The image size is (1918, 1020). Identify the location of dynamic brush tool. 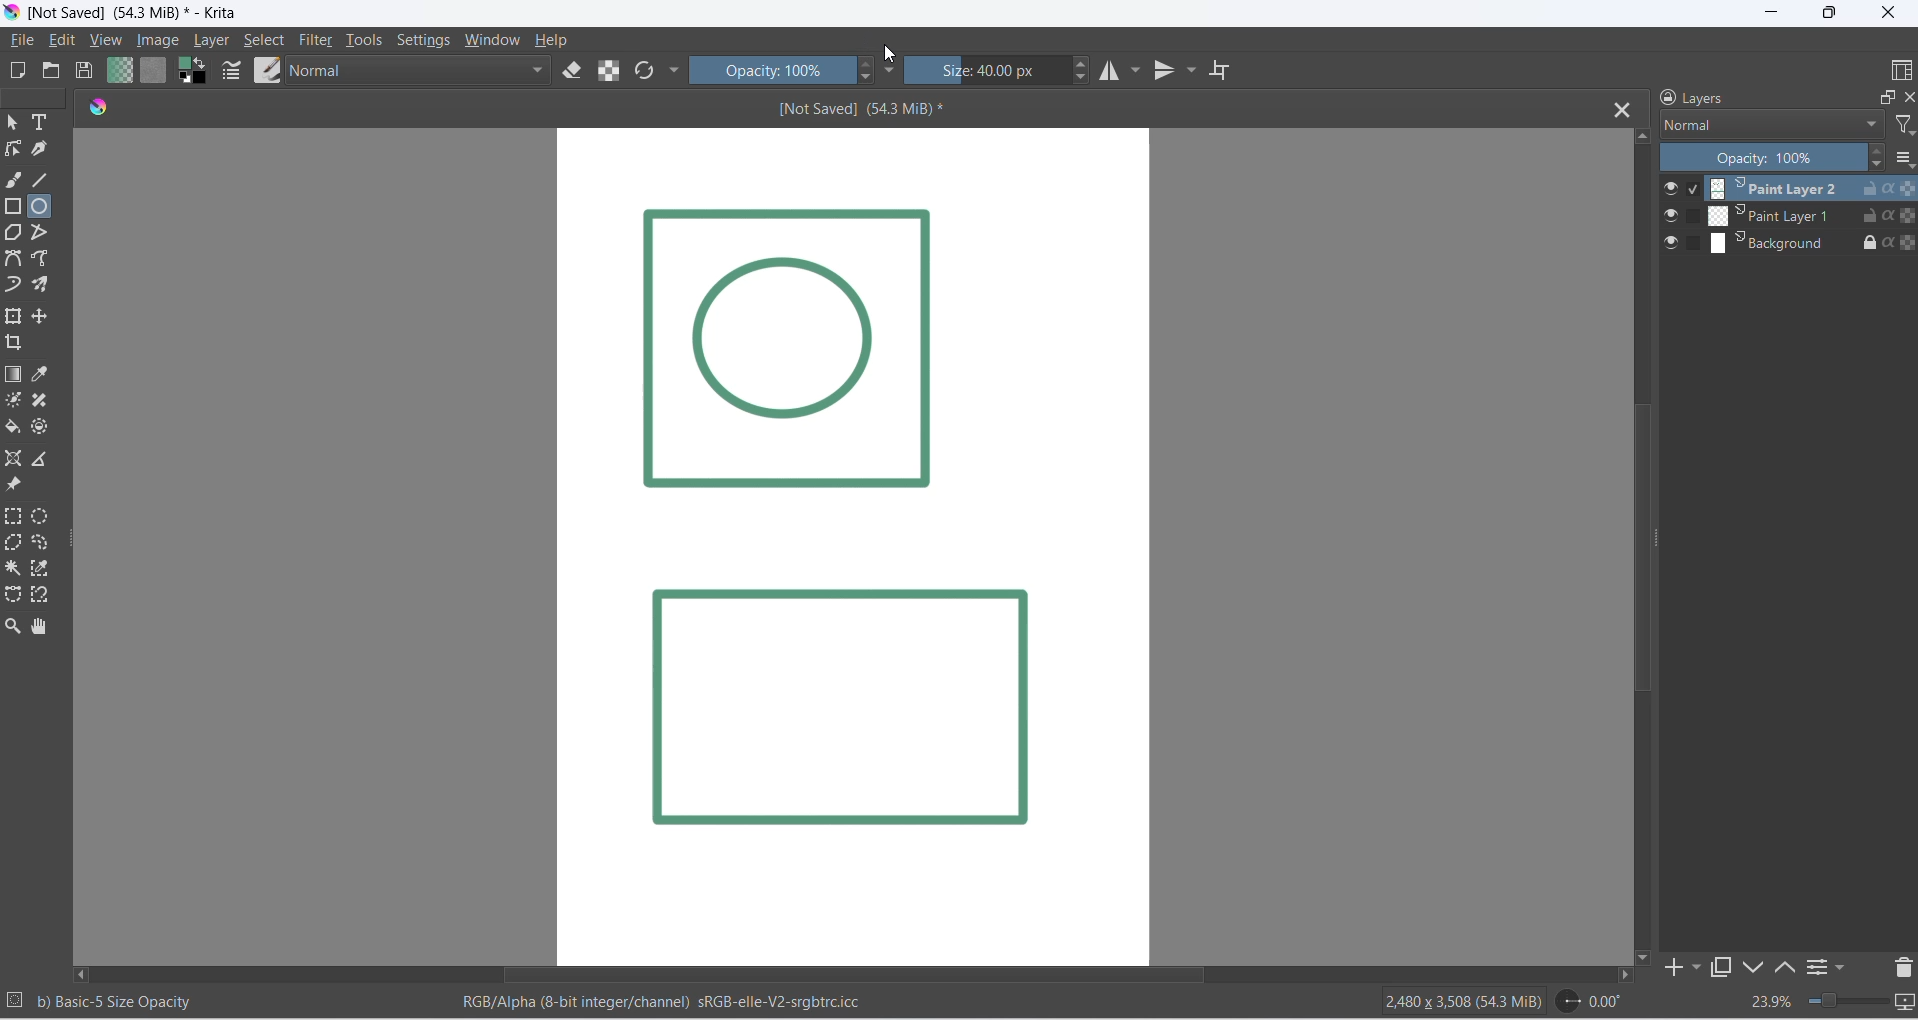
(16, 287).